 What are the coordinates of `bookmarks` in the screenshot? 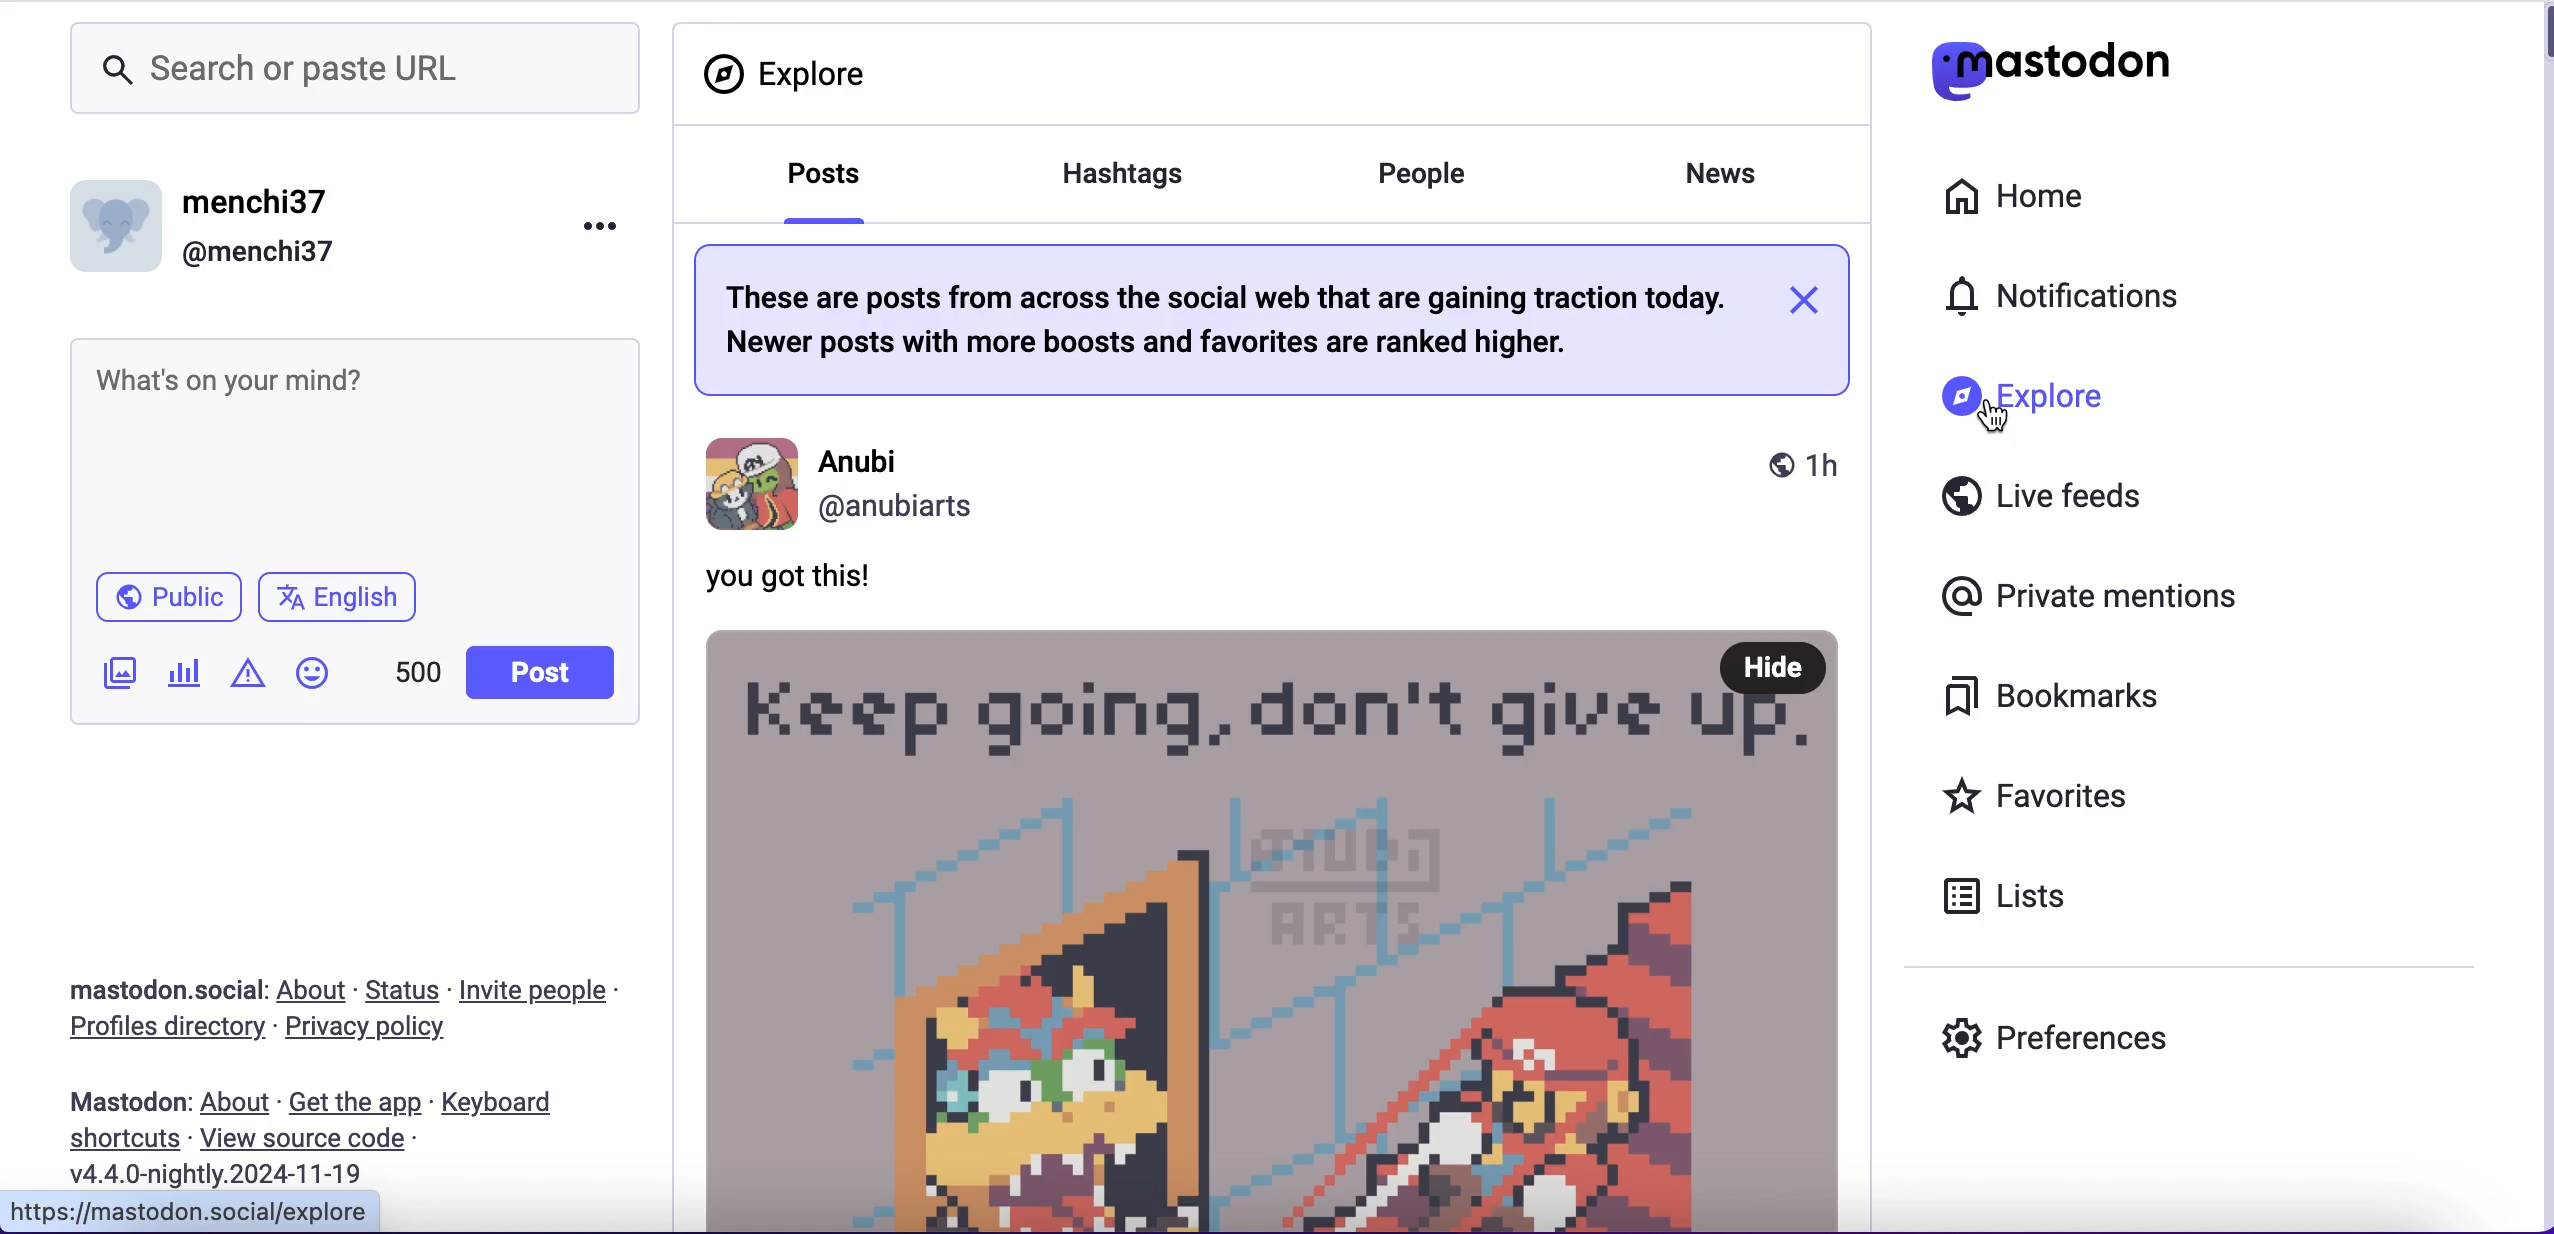 It's located at (2097, 699).